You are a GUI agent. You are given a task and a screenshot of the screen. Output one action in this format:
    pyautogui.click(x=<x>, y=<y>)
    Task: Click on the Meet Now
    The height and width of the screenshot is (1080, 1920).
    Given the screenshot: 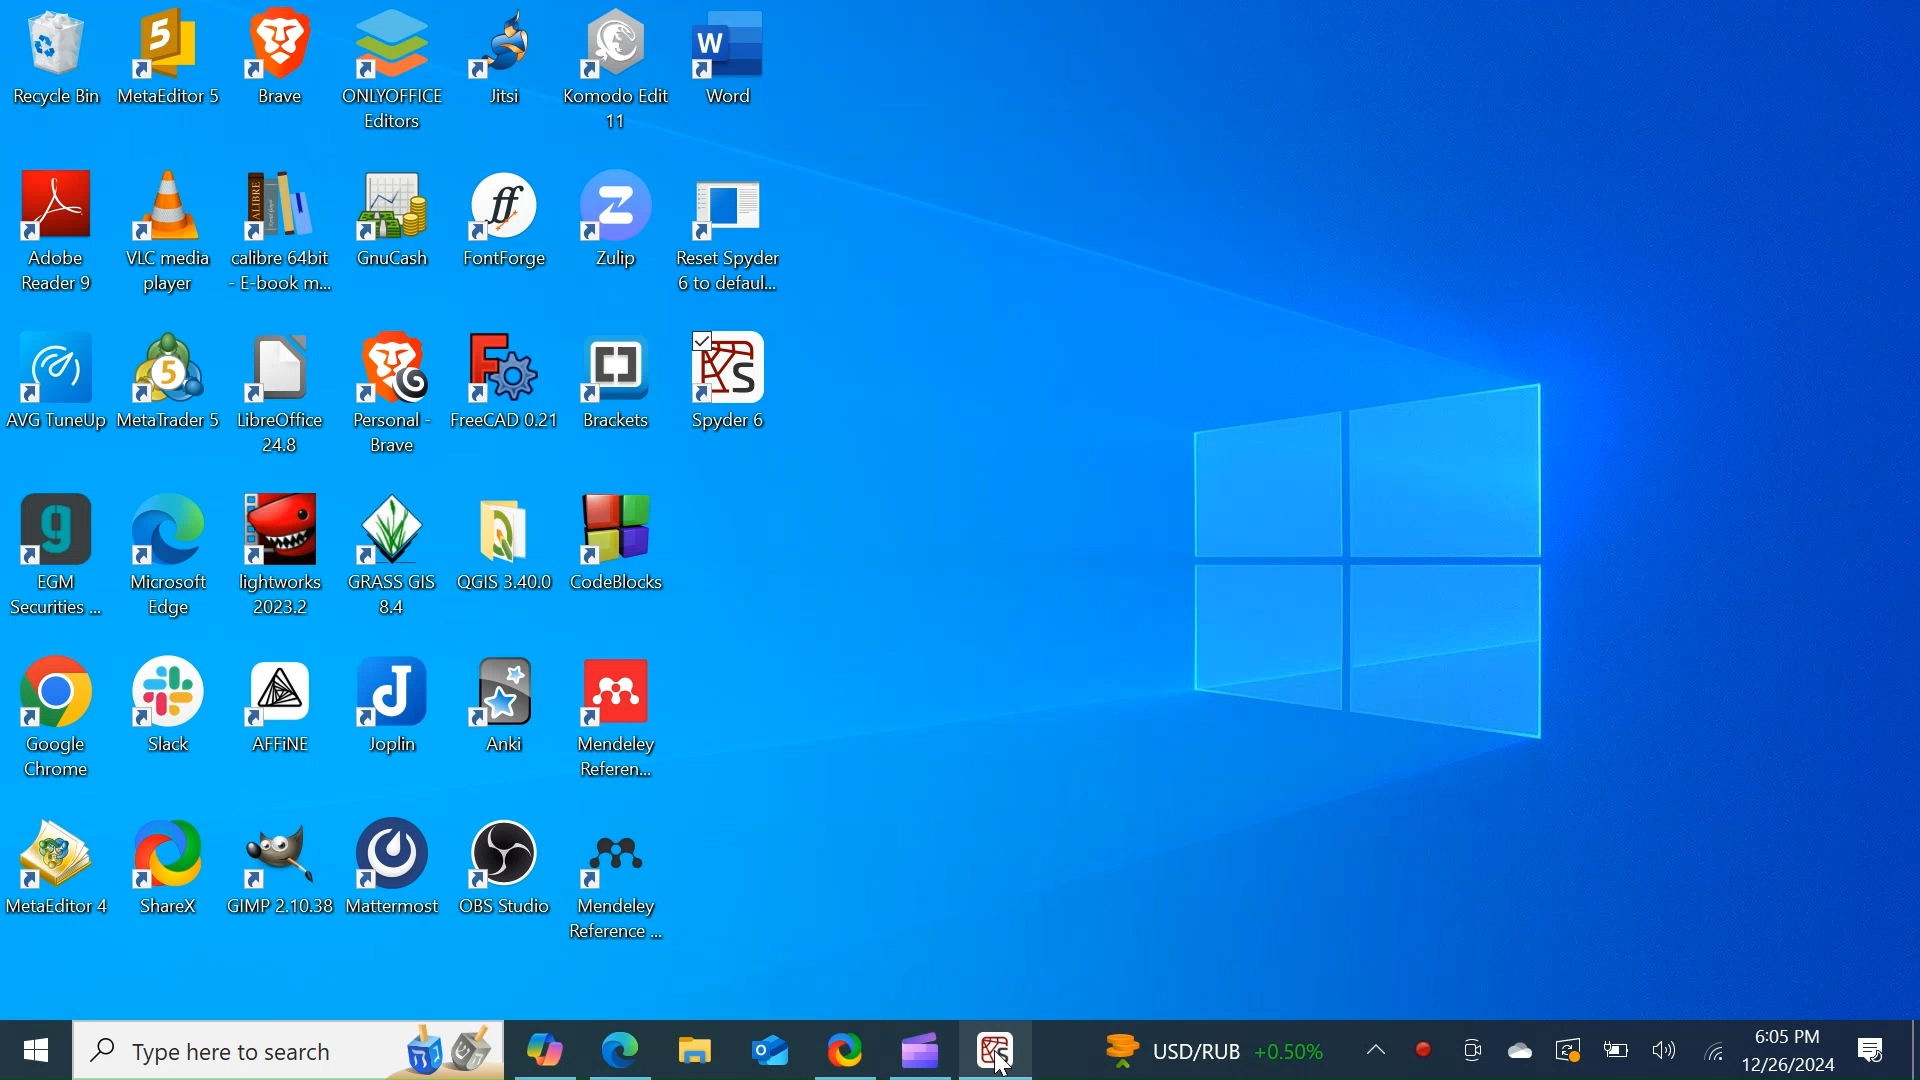 What is the action you would take?
    pyautogui.click(x=1469, y=1048)
    